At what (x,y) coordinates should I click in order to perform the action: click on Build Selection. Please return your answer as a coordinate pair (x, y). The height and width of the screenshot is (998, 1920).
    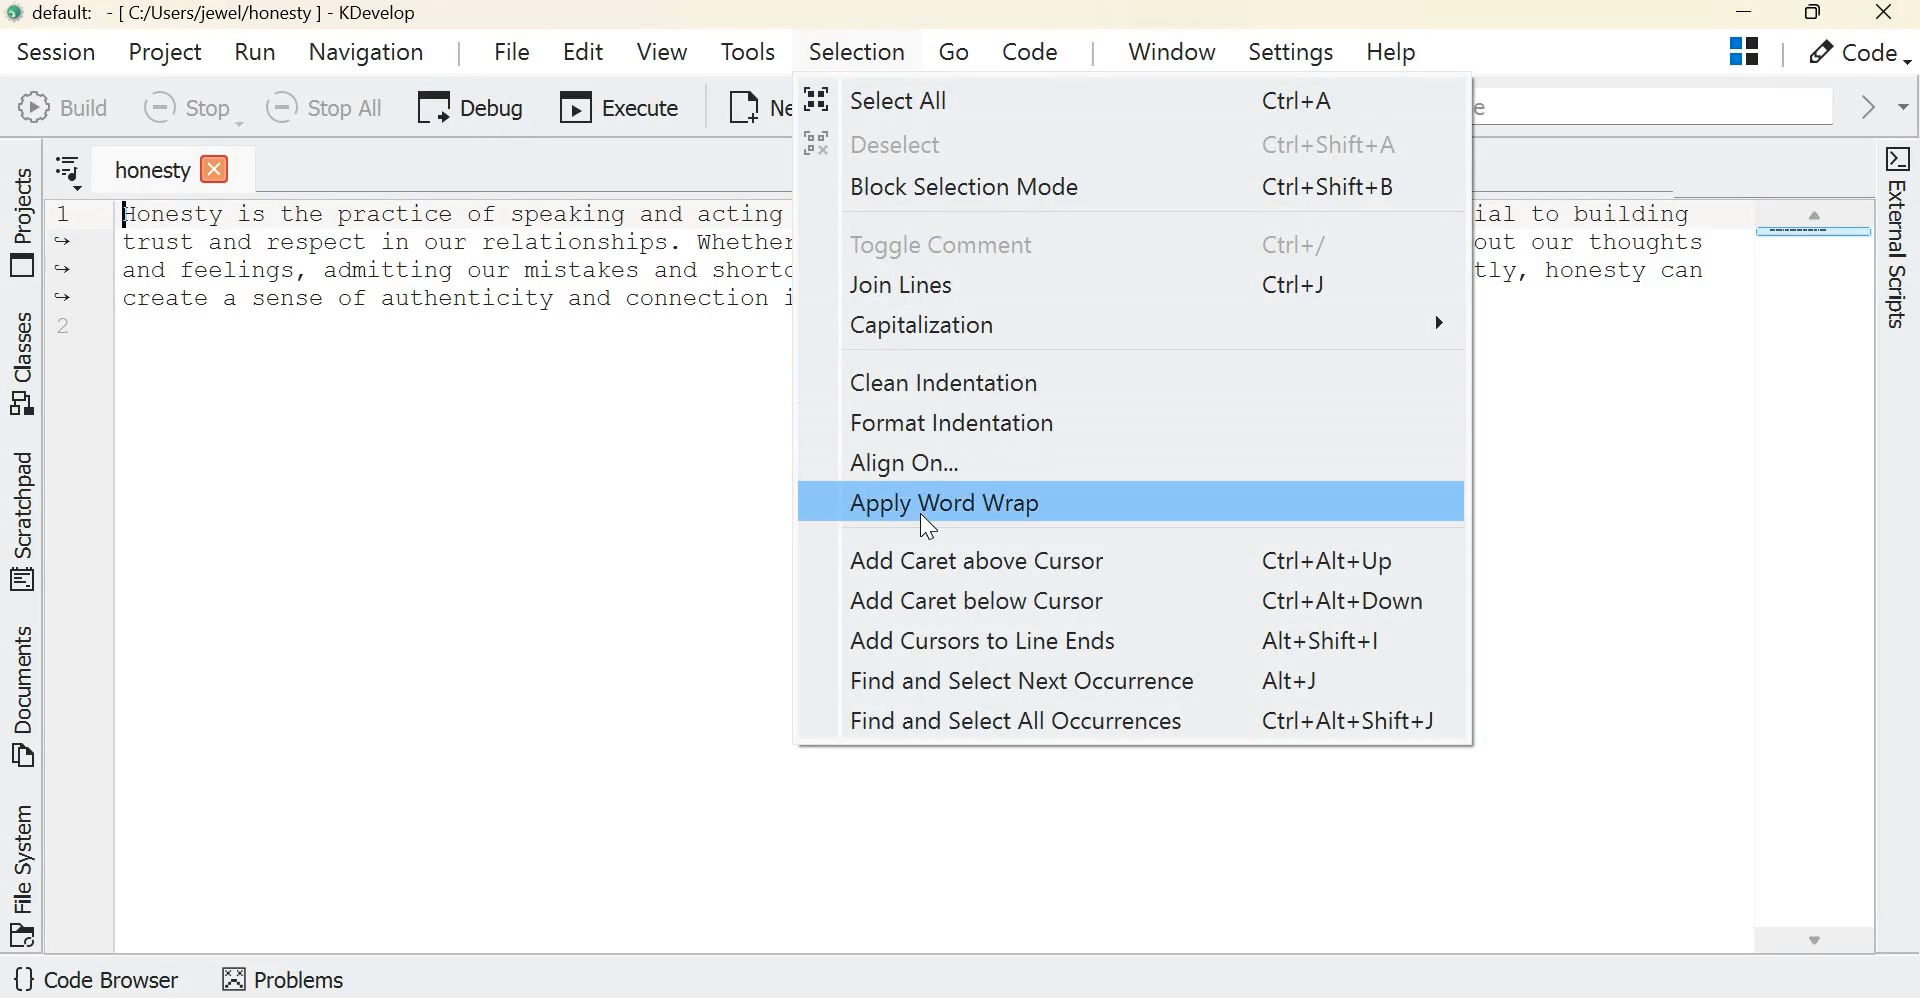
    Looking at the image, I should click on (62, 107).